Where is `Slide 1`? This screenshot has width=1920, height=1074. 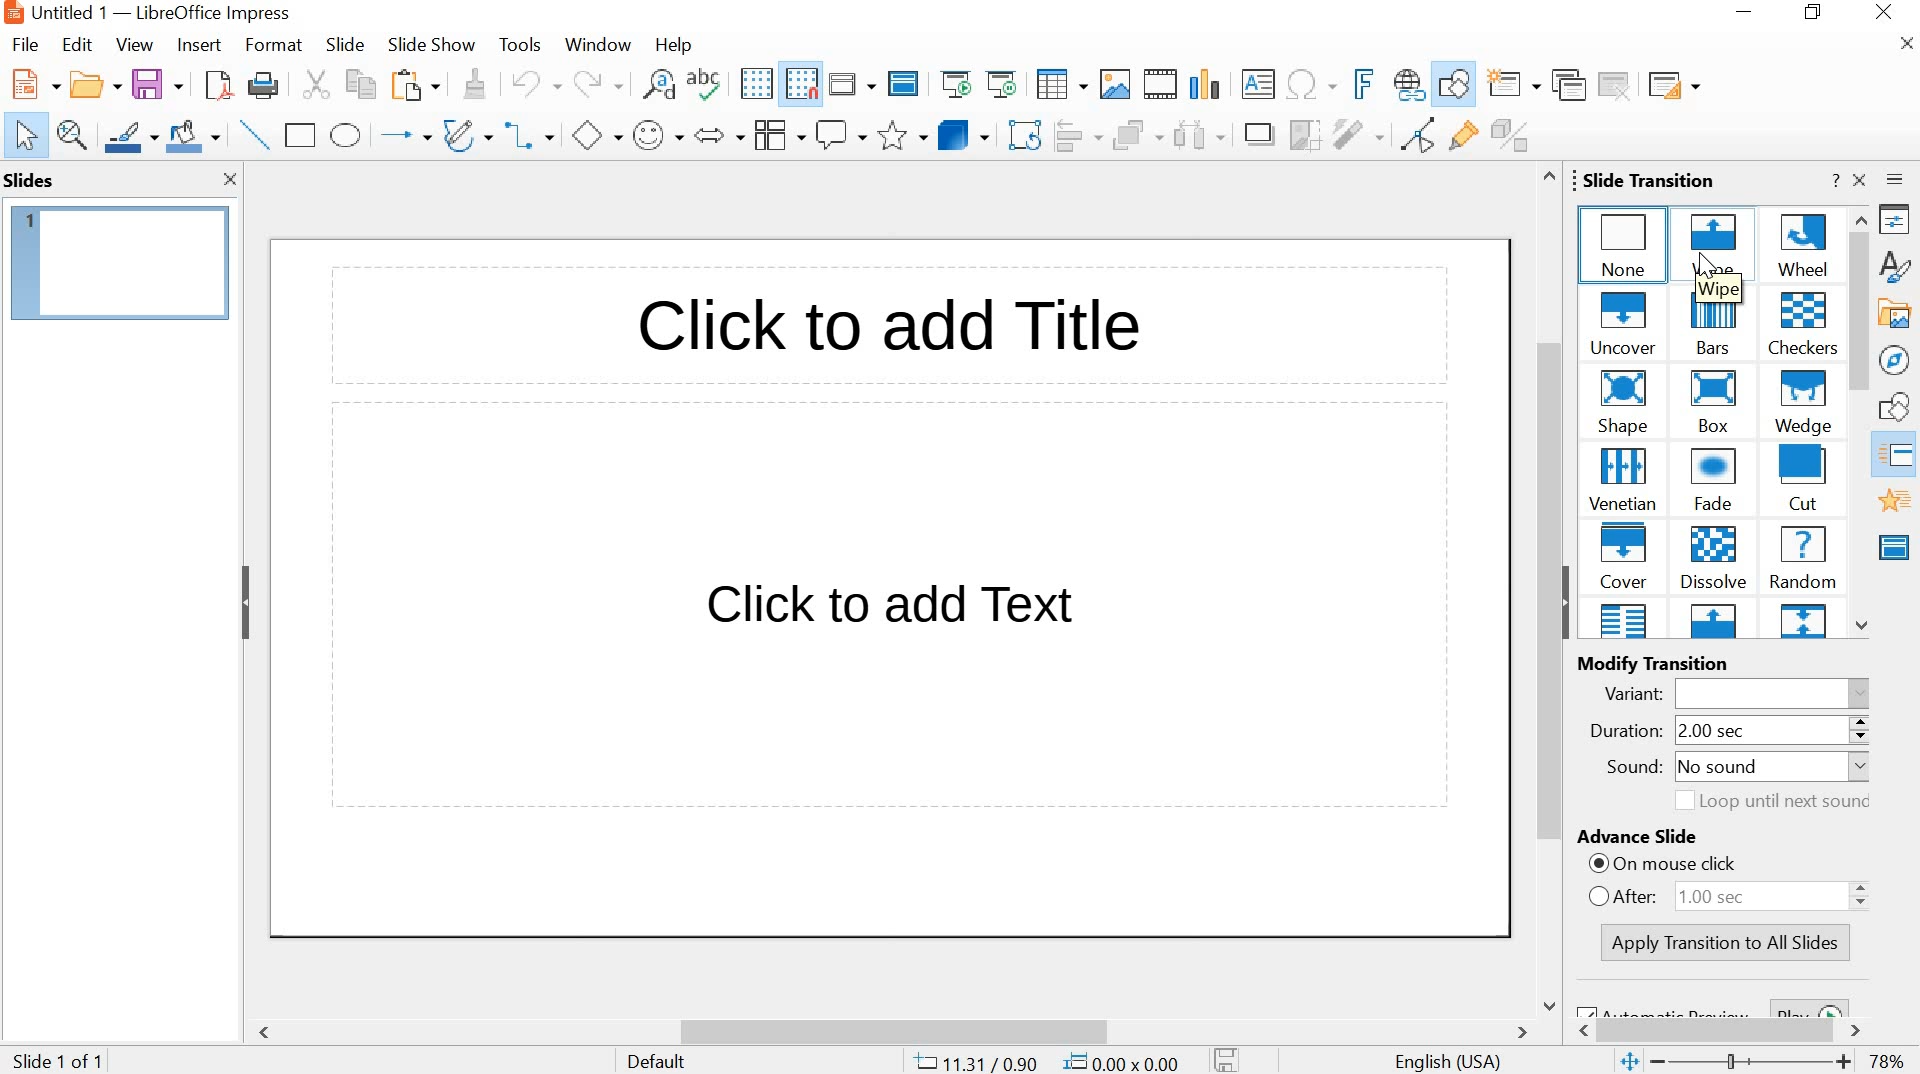
Slide 1 is located at coordinates (121, 259).